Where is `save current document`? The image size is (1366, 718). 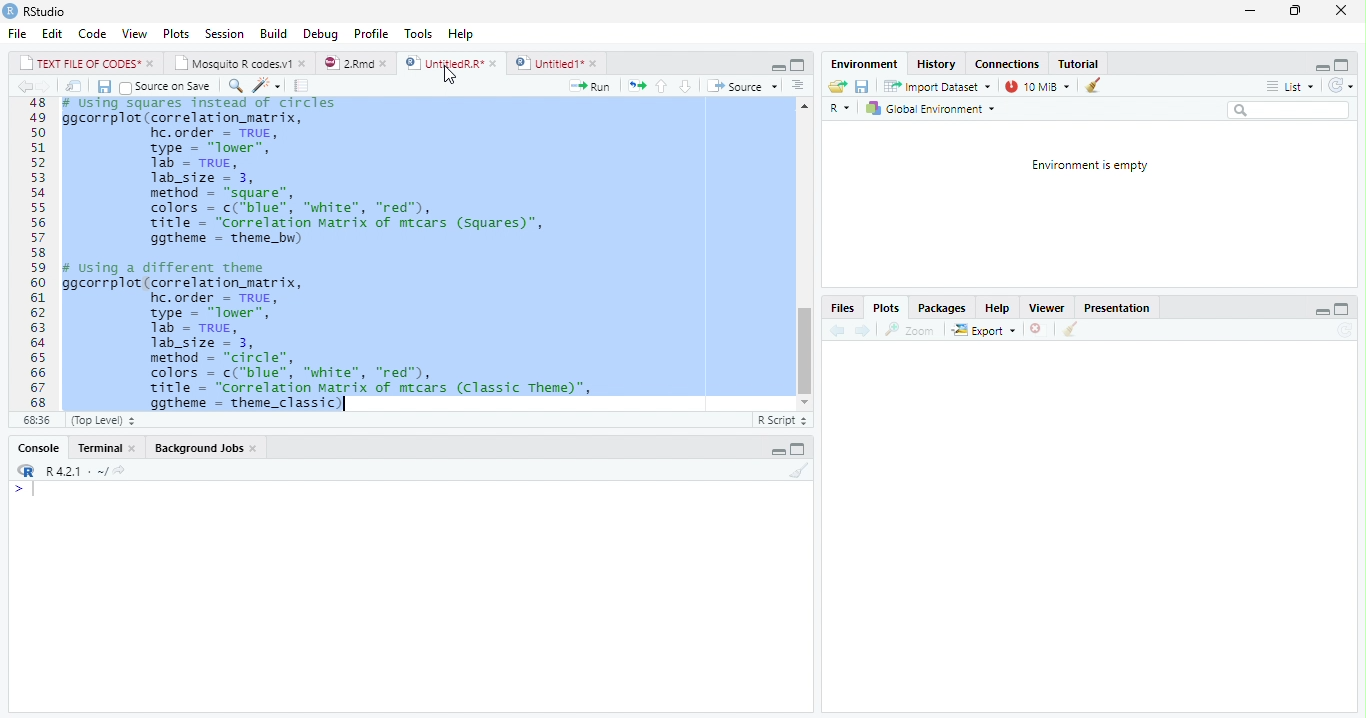
save current document is located at coordinates (103, 86).